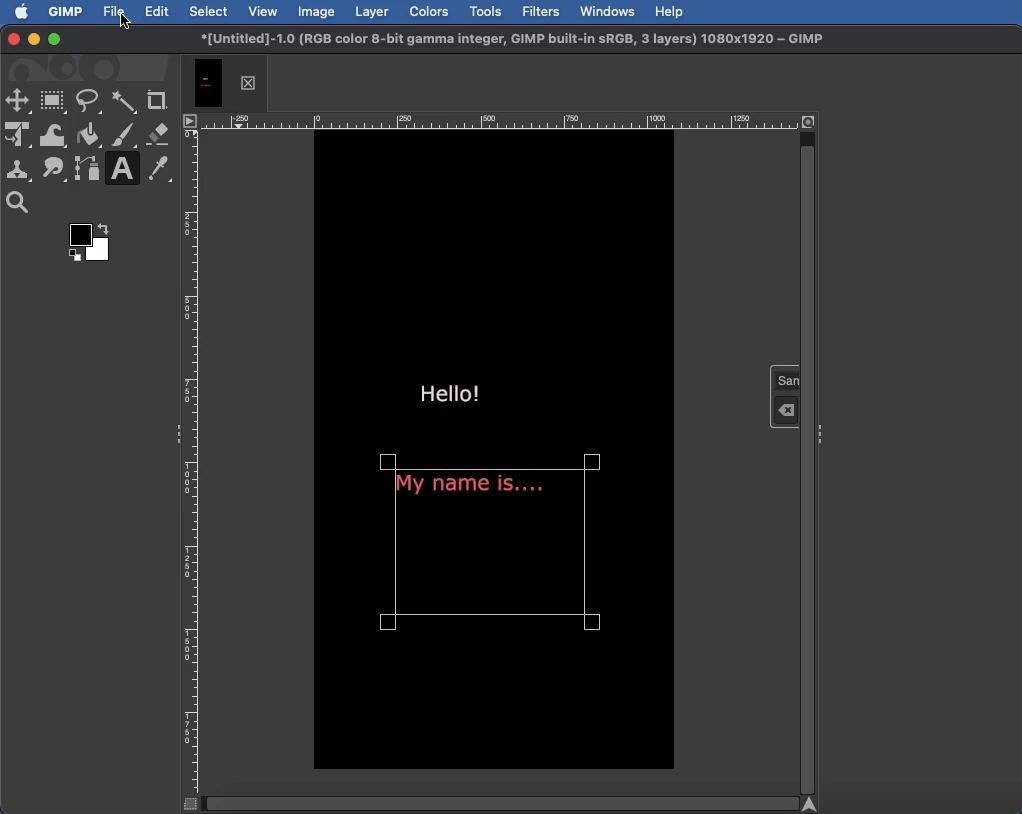 The image size is (1022, 814). What do you see at coordinates (192, 122) in the screenshot?
I see `Options` at bounding box center [192, 122].